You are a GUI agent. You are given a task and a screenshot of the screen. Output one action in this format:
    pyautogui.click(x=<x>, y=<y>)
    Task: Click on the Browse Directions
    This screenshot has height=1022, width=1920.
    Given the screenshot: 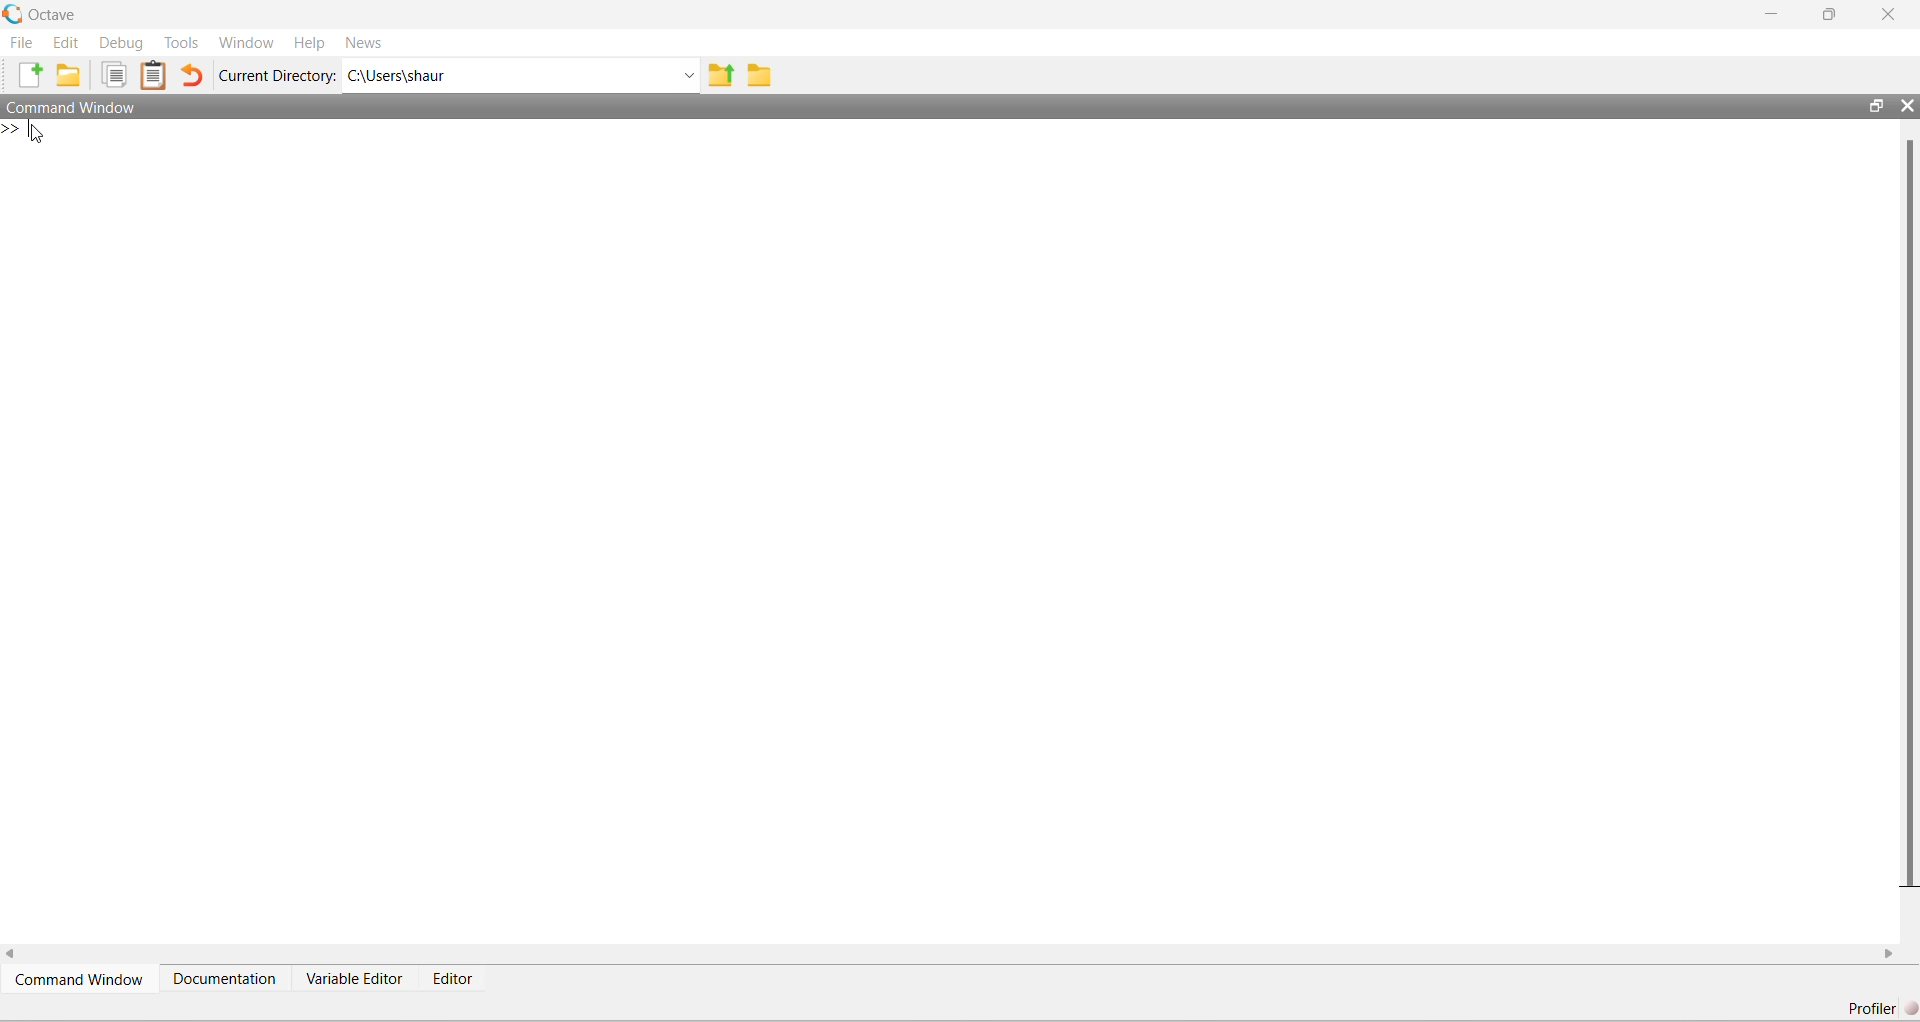 What is the action you would take?
    pyautogui.click(x=759, y=75)
    